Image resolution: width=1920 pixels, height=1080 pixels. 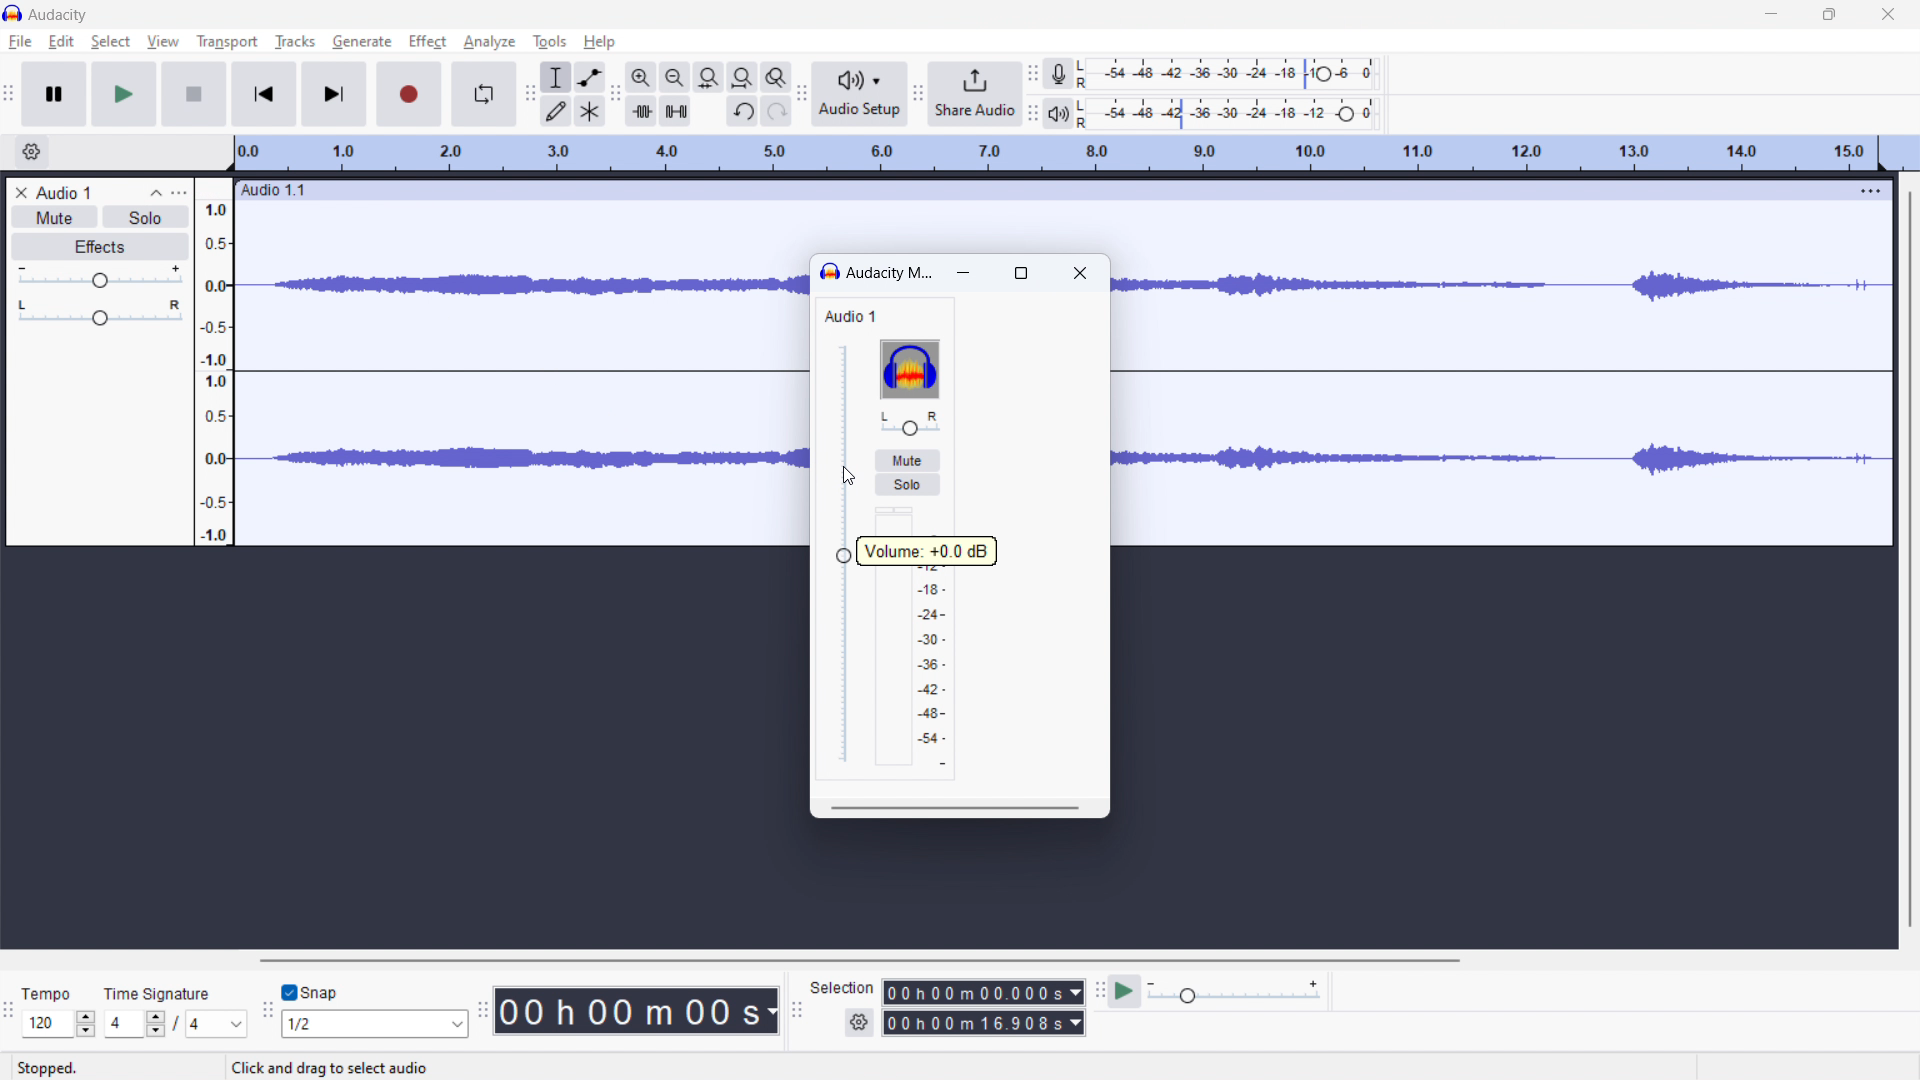 I want to click on delete, so click(x=21, y=192).